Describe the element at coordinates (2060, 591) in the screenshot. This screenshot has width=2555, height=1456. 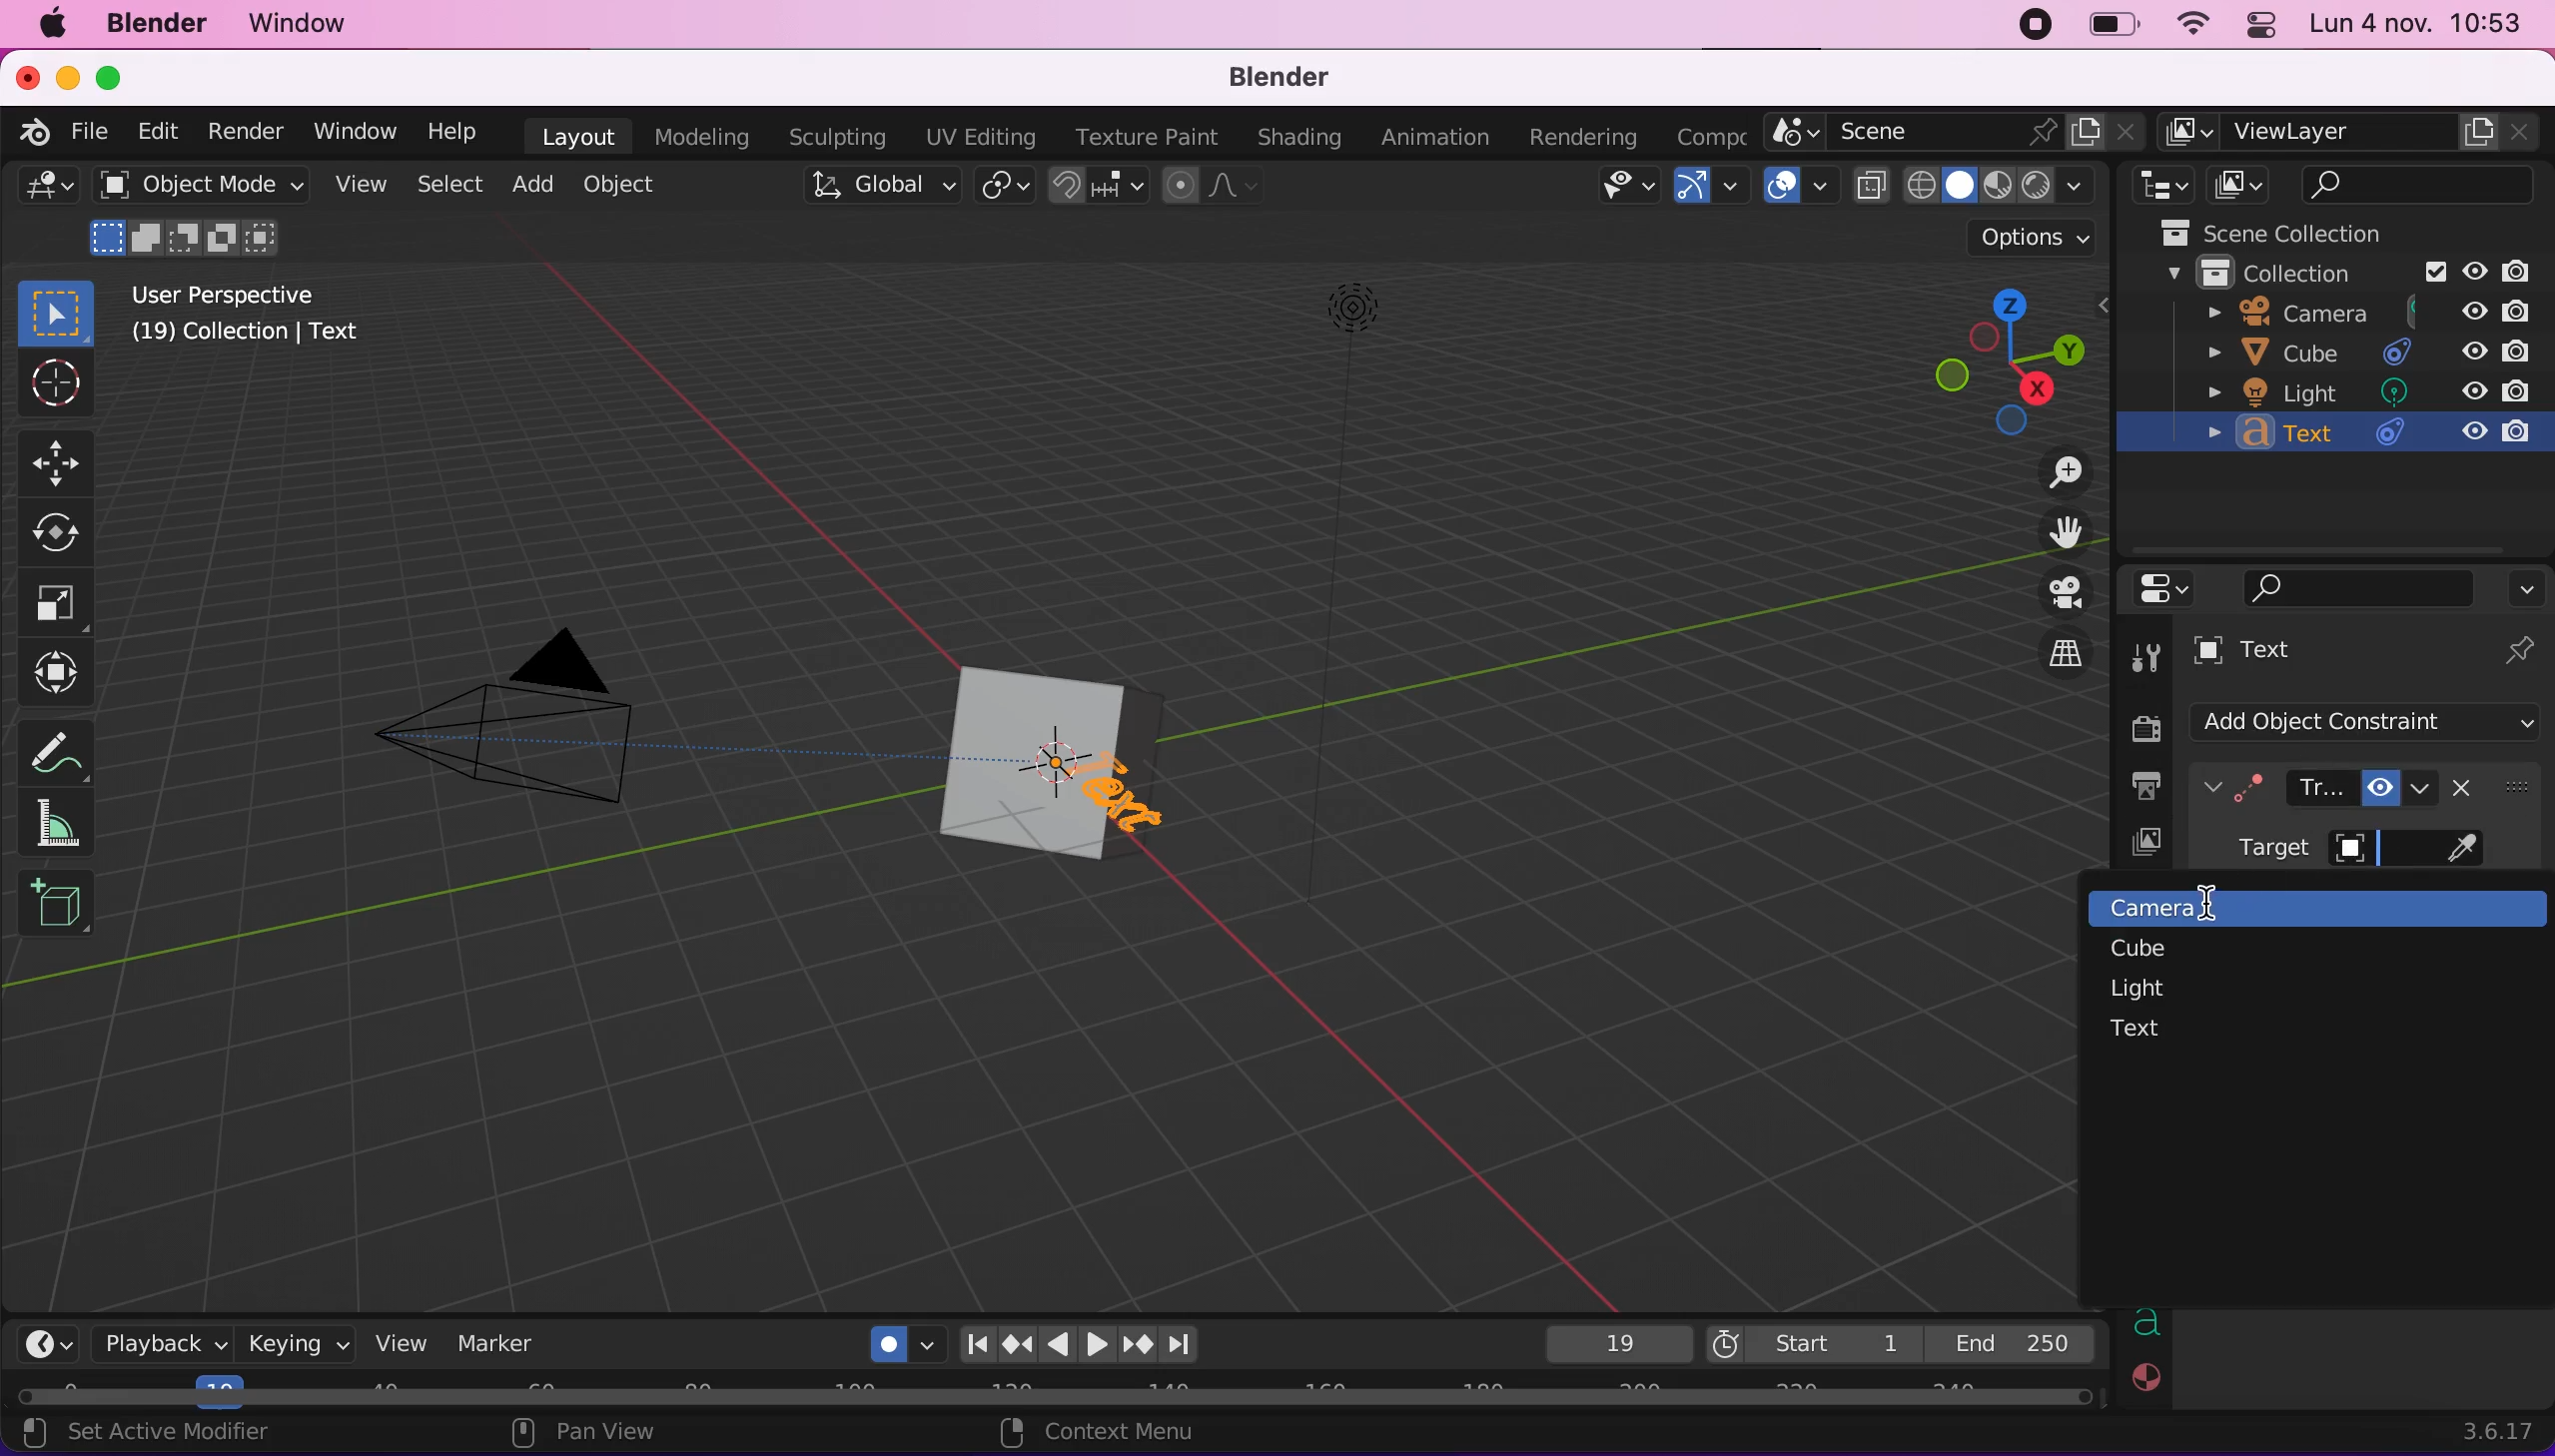
I see `toggle the camera view` at that location.